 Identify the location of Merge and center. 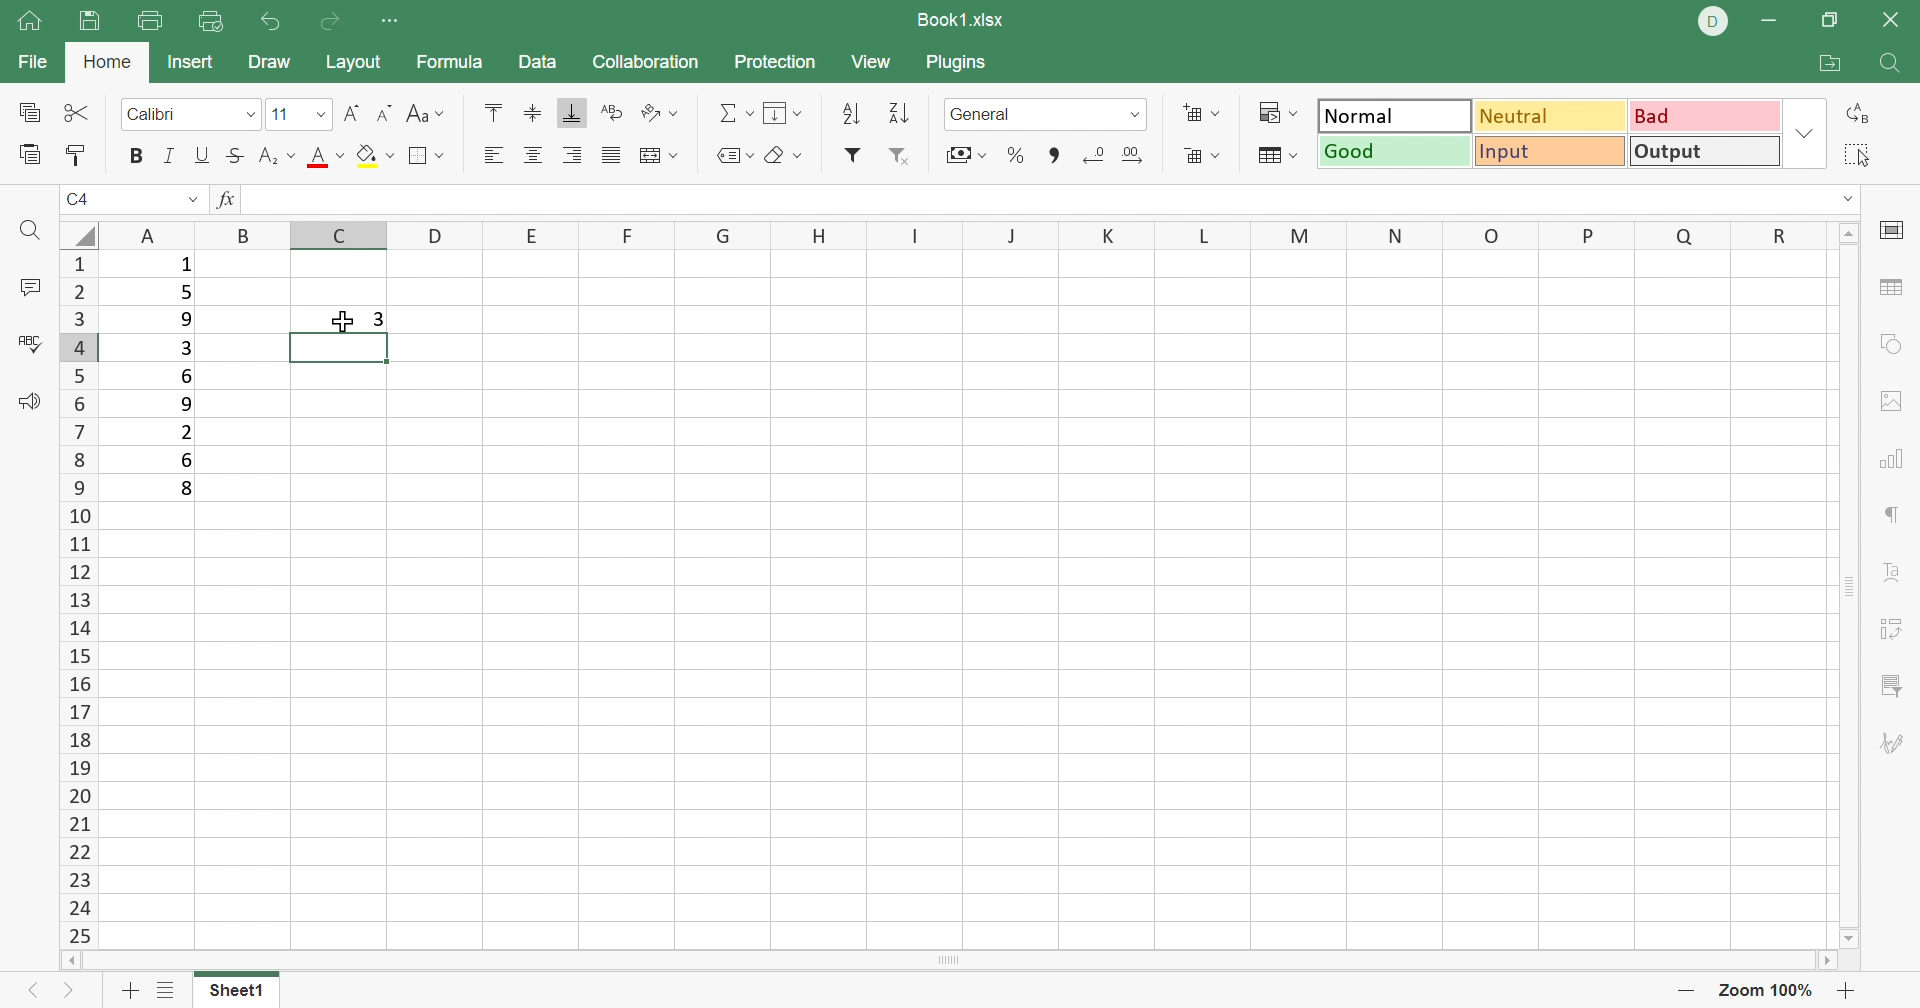
(661, 158).